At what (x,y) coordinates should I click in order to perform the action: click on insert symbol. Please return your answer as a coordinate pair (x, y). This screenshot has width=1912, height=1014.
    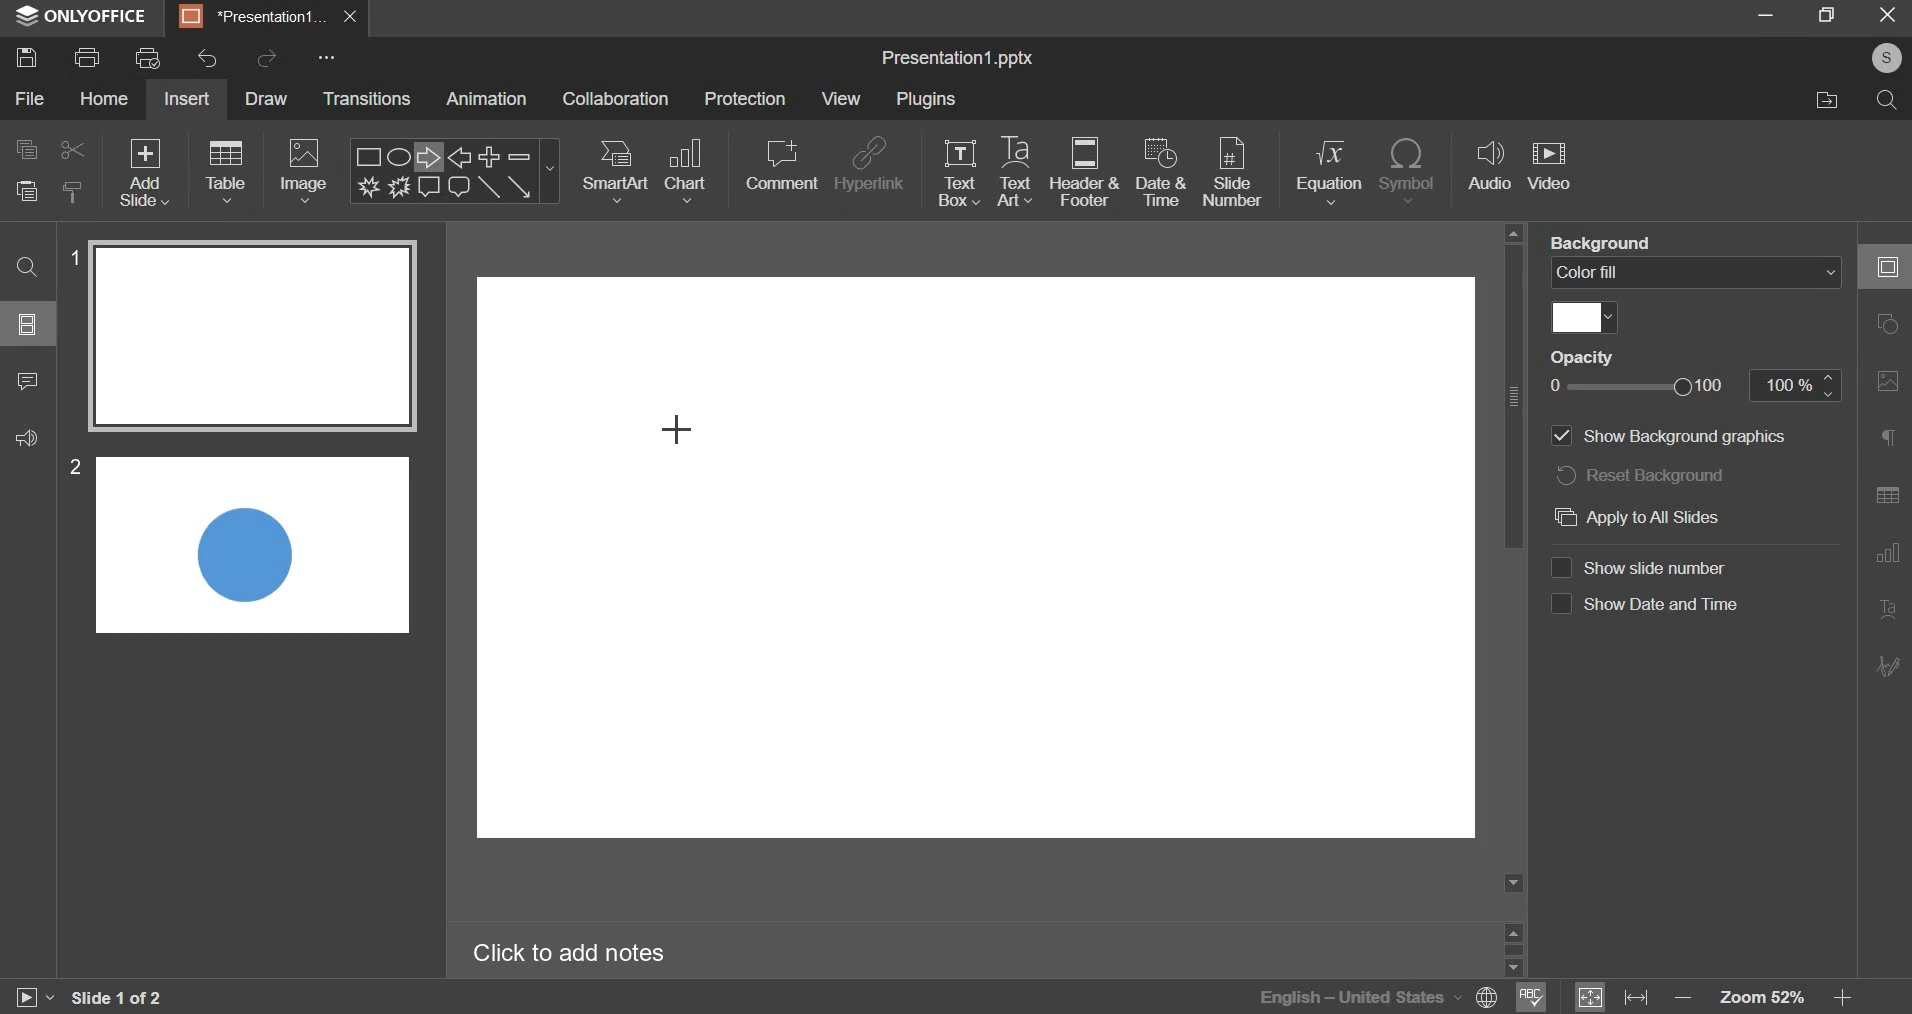
    Looking at the image, I should click on (1407, 175).